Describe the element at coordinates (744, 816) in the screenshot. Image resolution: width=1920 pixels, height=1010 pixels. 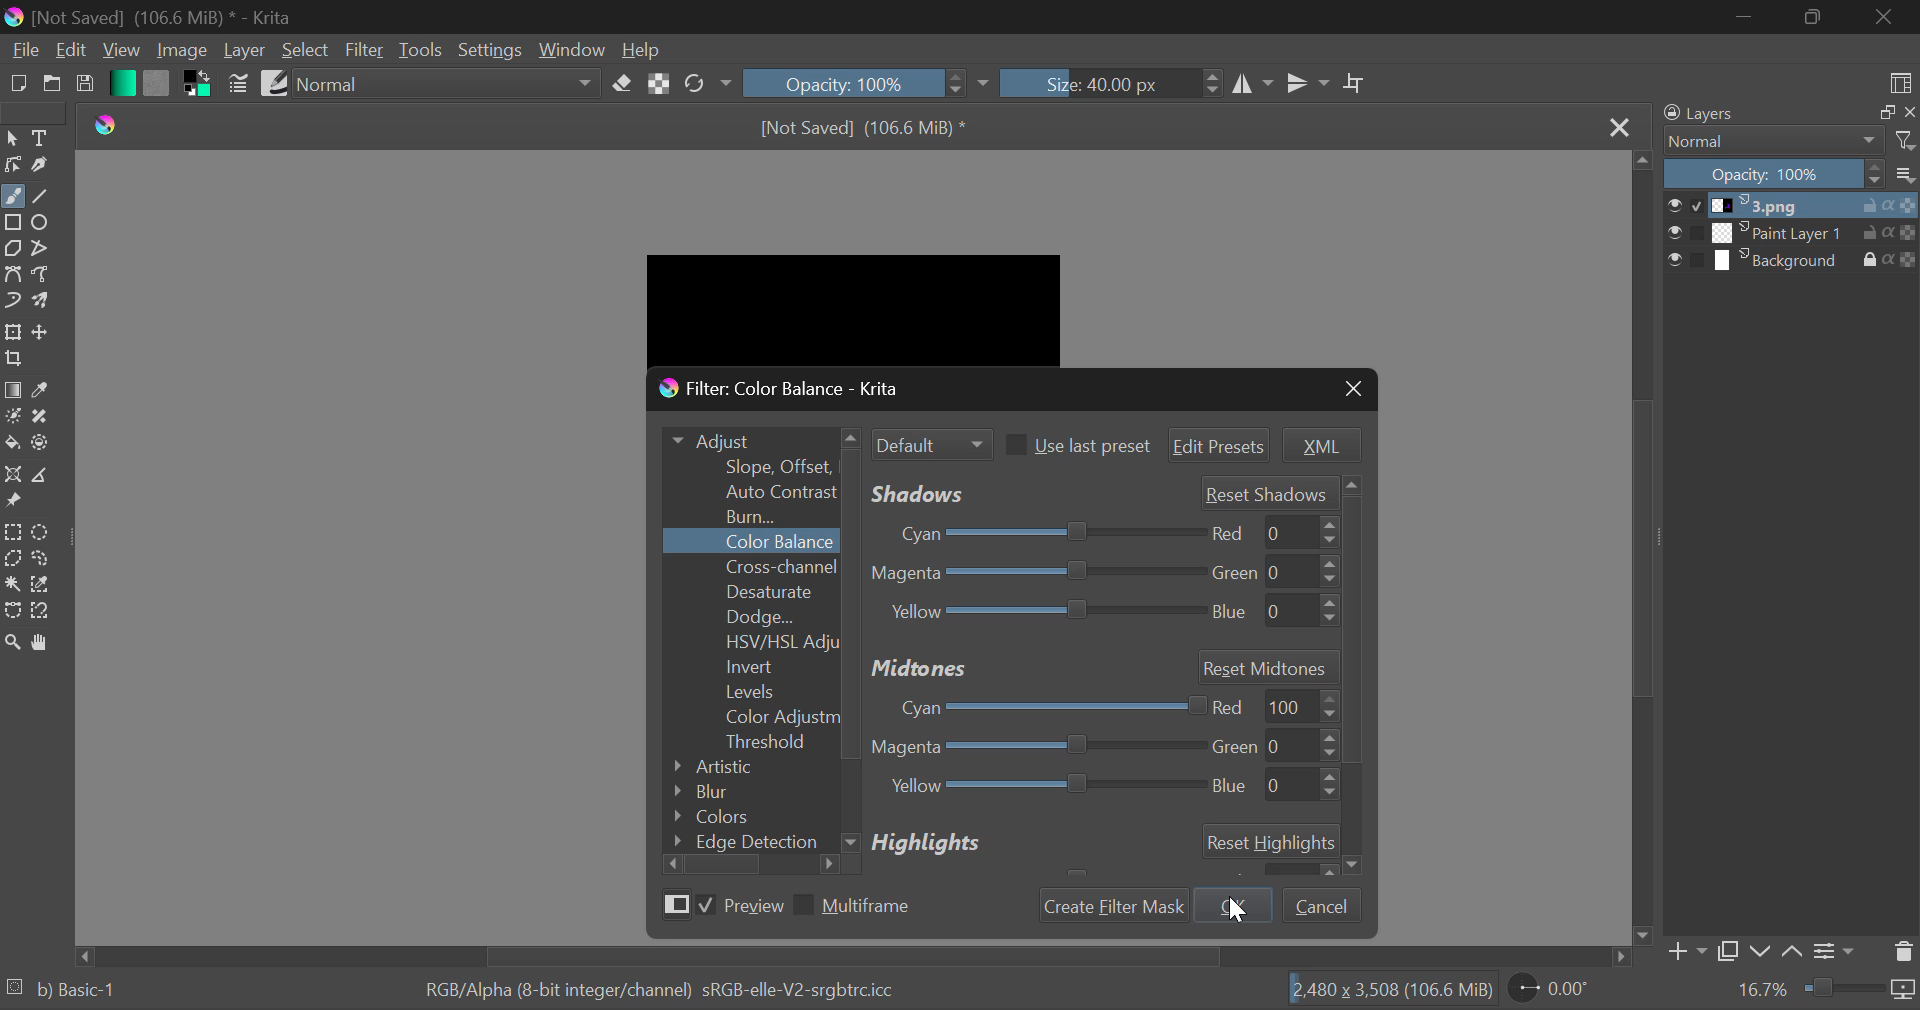
I see `Colors` at that location.